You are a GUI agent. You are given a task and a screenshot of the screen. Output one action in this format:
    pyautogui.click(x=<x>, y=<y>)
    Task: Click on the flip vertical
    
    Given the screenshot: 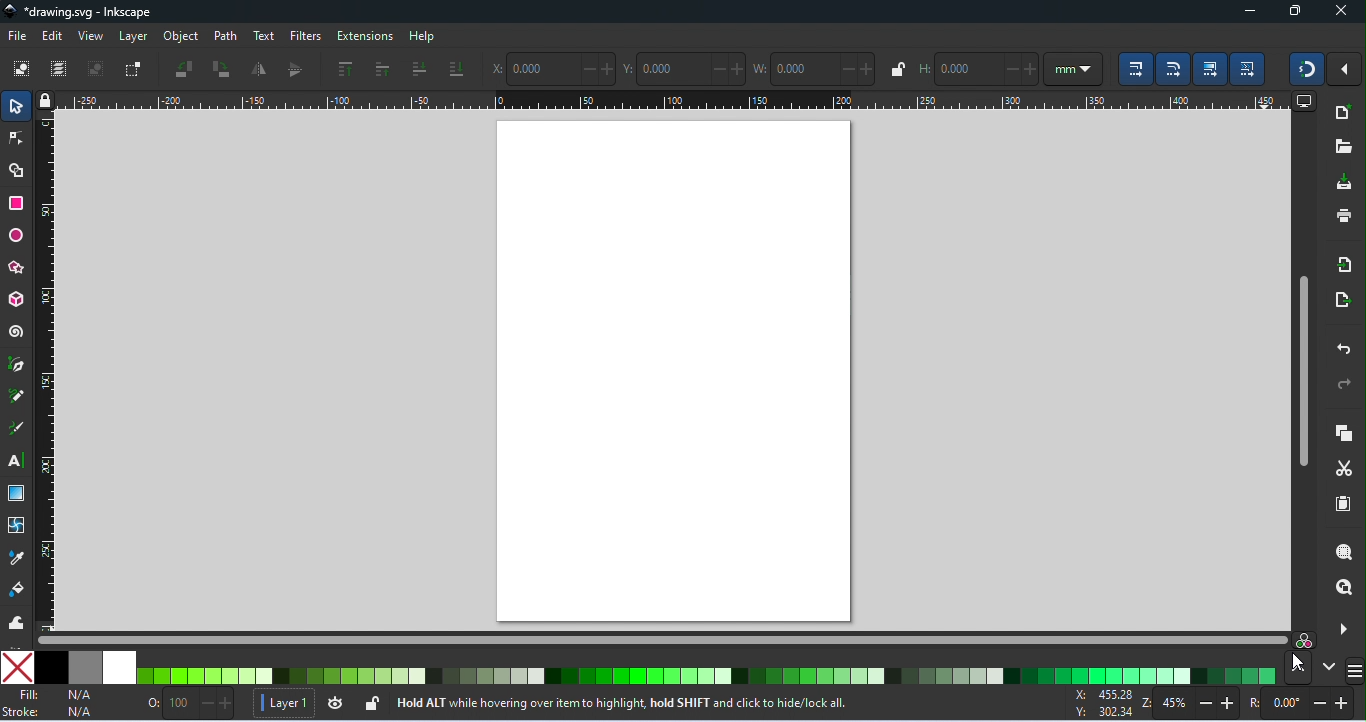 What is the action you would take?
    pyautogui.click(x=295, y=69)
    